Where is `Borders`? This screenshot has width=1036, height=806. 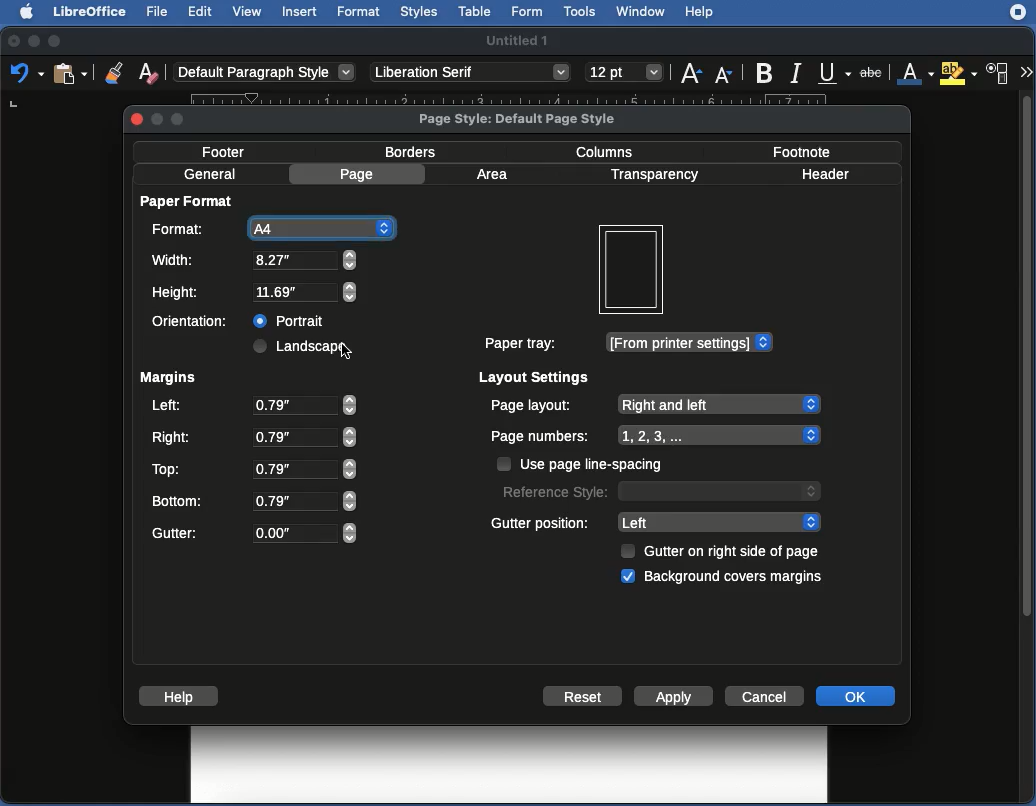 Borders is located at coordinates (418, 154).